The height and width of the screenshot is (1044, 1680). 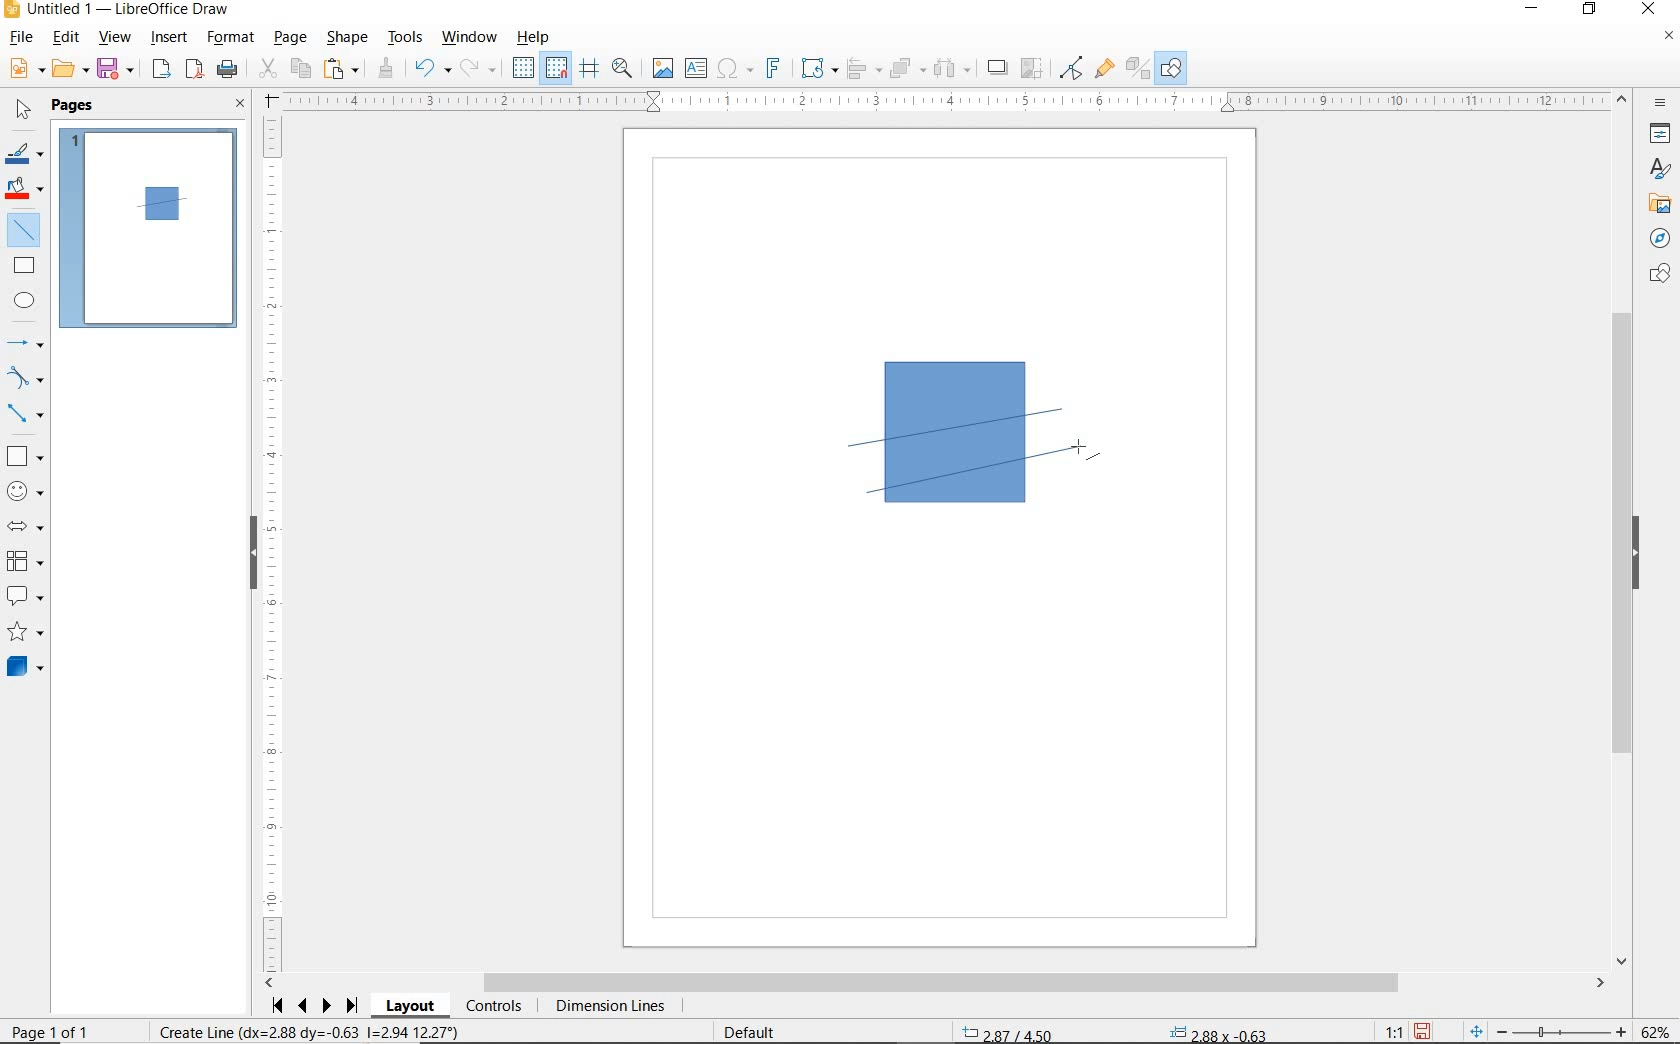 What do you see at coordinates (316, 1006) in the screenshot?
I see `SCROLL NEXT` at bounding box center [316, 1006].